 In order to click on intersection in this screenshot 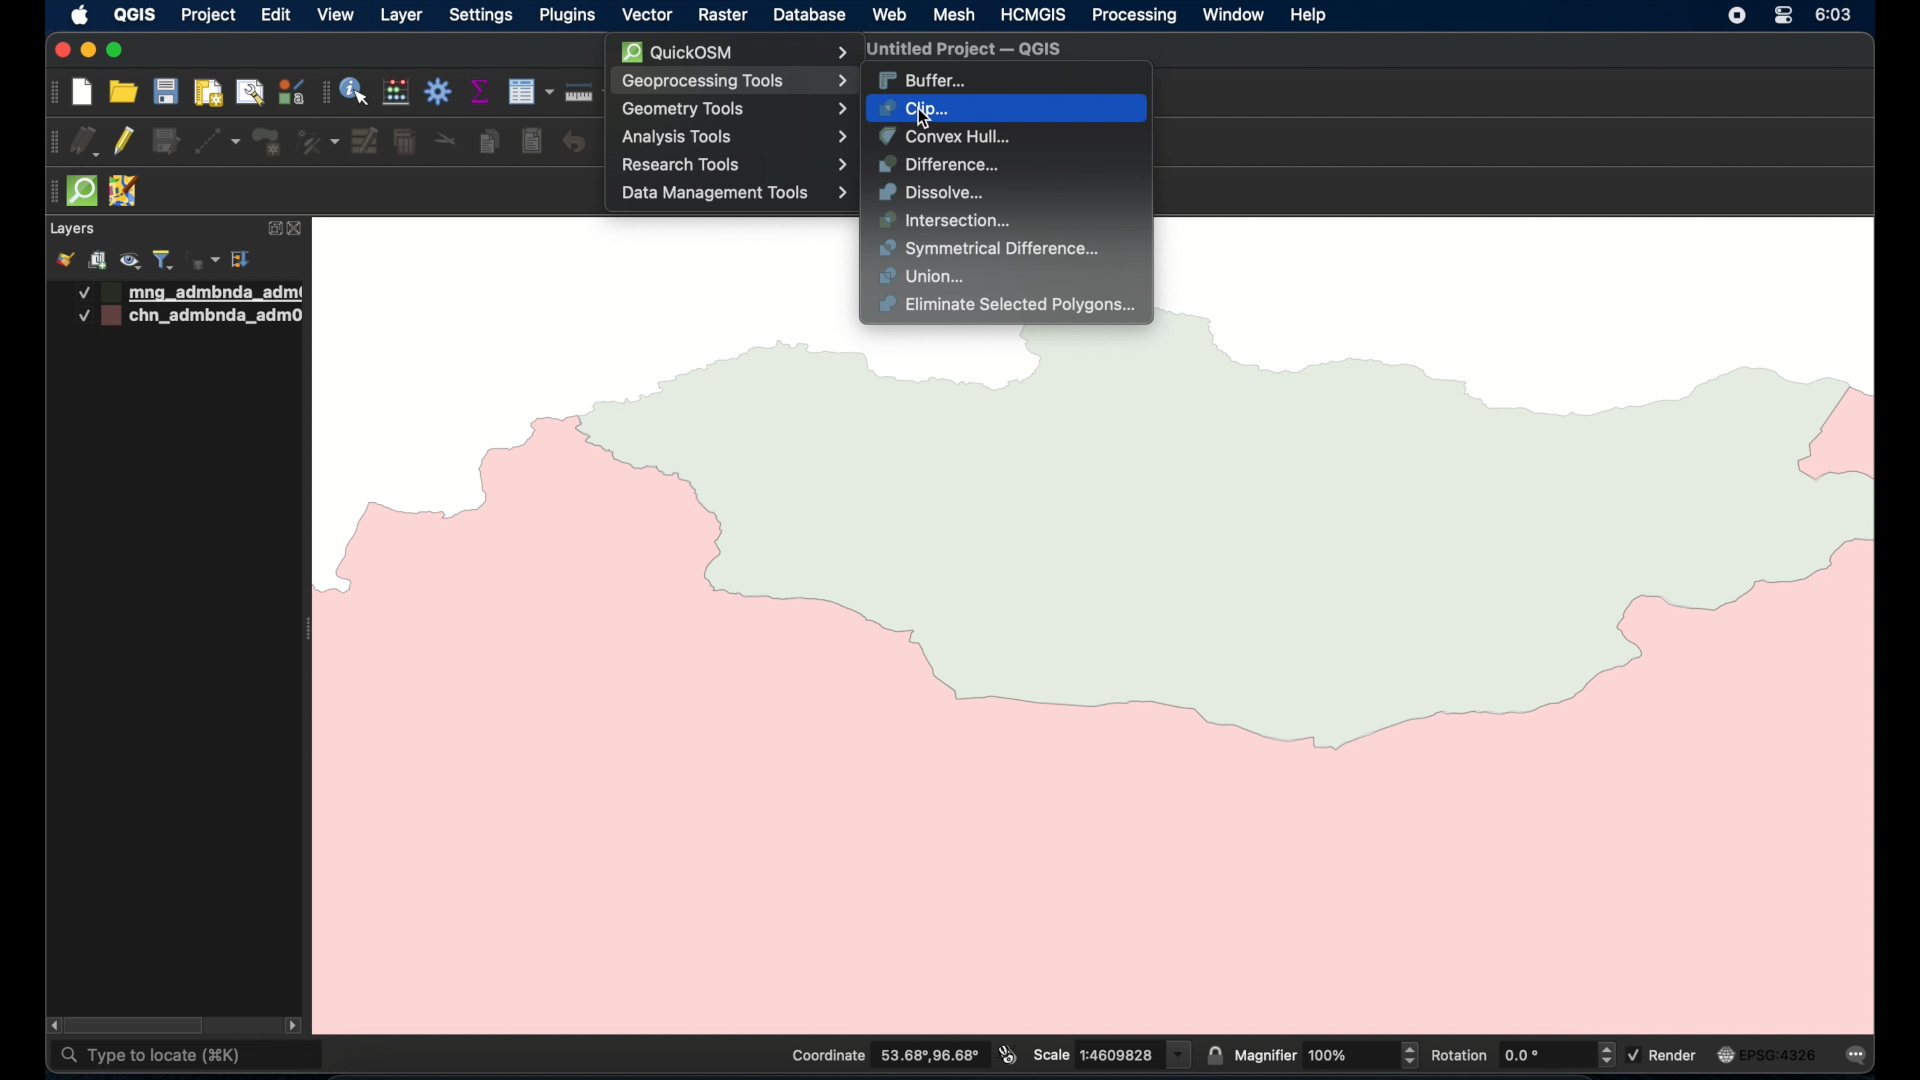, I will do `click(947, 221)`.